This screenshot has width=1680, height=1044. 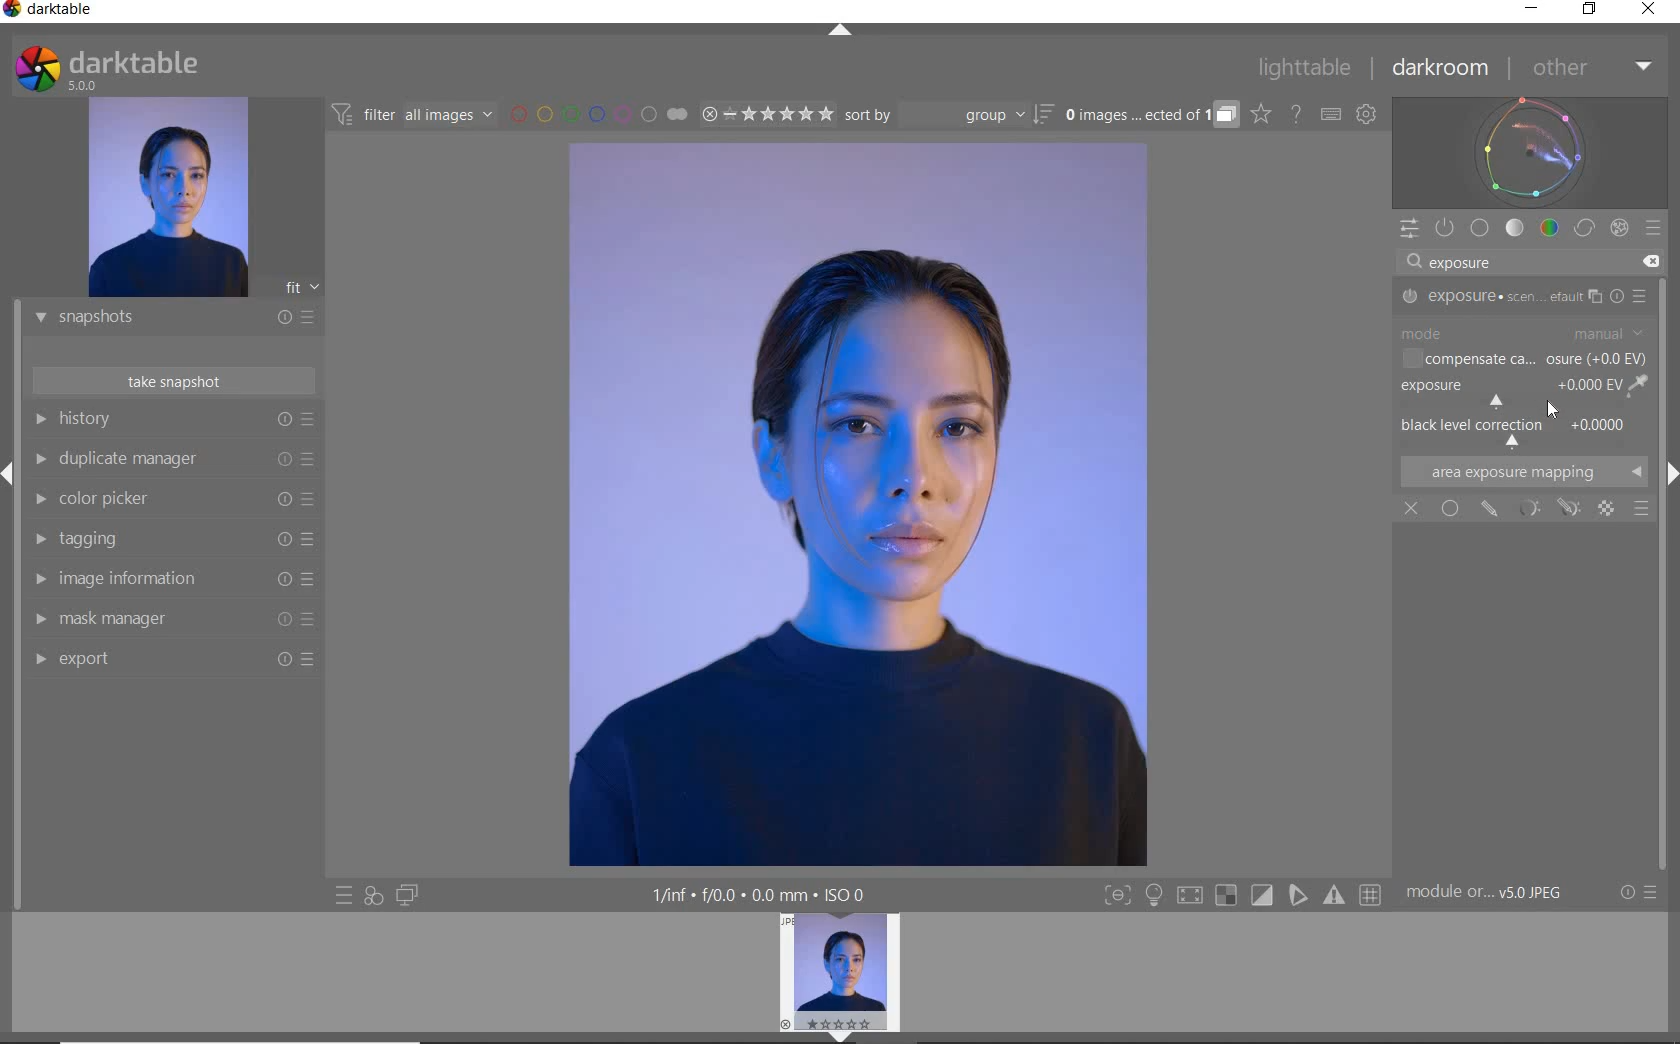 What do you see at coordinates (167, 584) in the screenshot?
I see `IMAGE INFORMATION` at bounding box center [167, 584].